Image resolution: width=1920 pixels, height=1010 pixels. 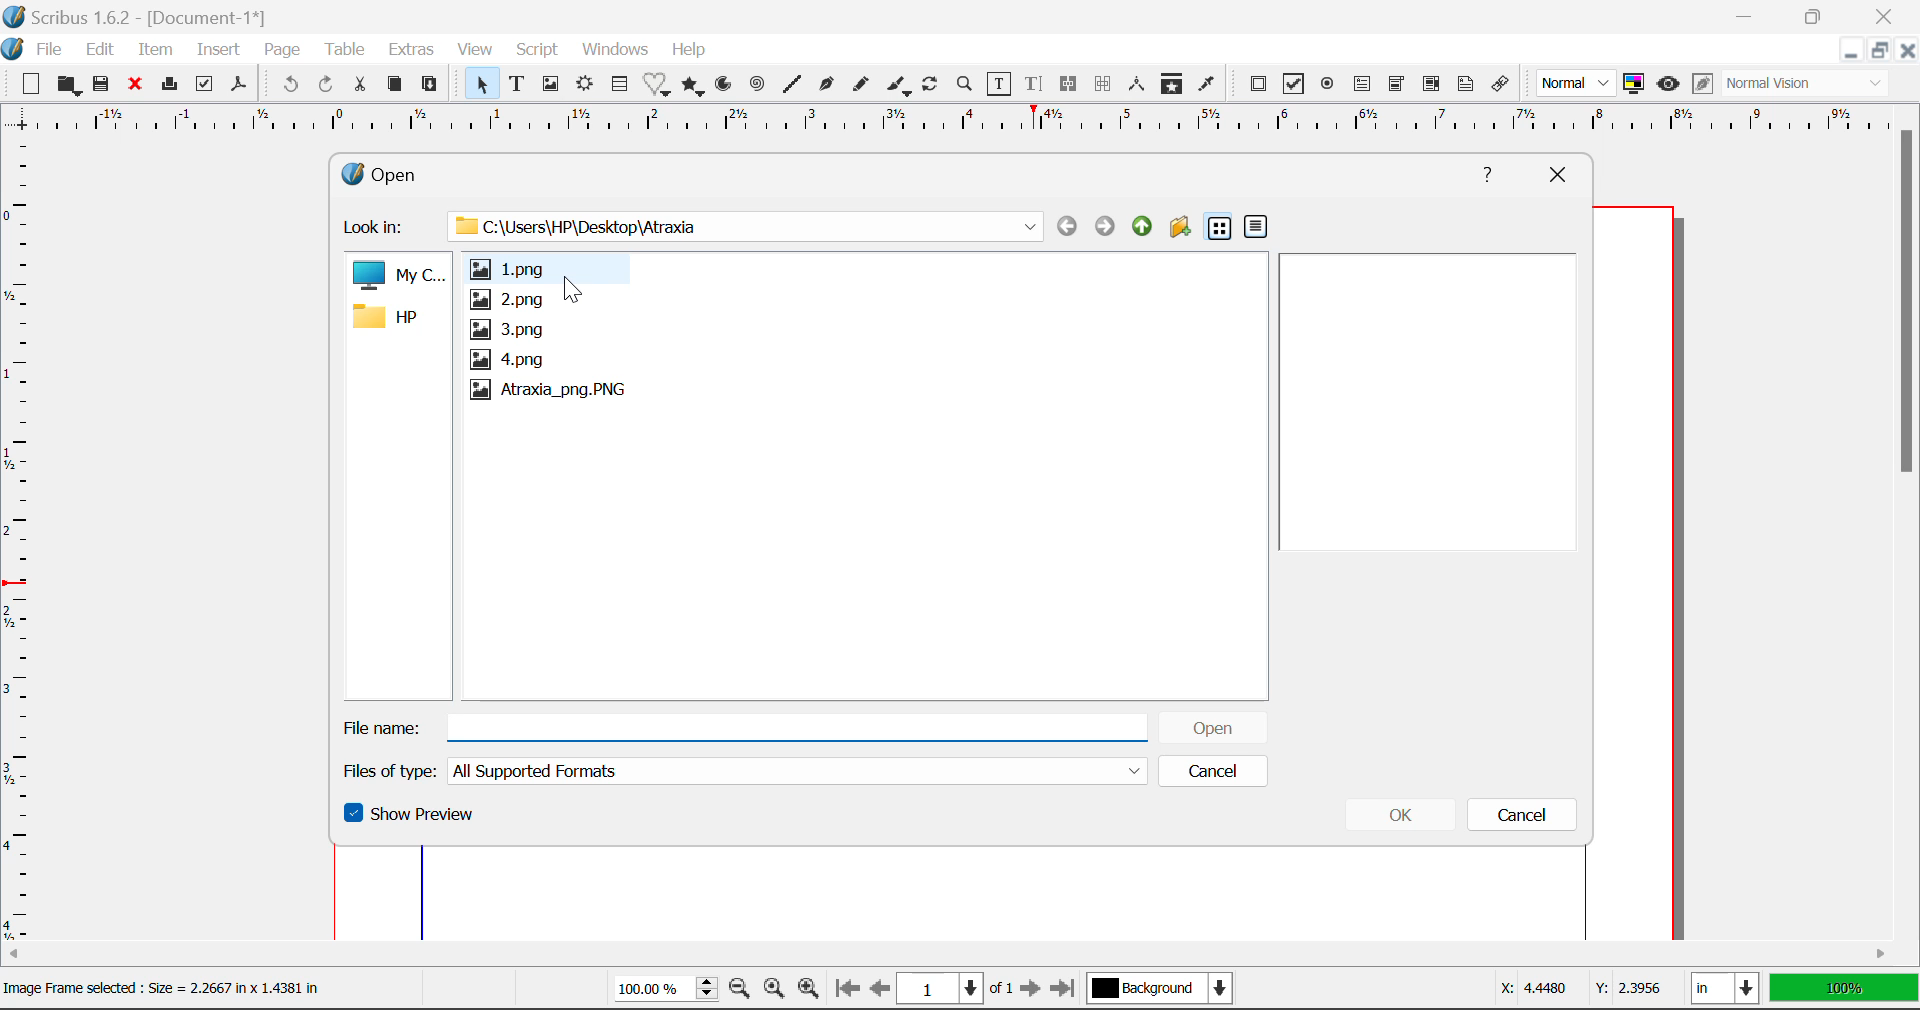 What do you see at coordinates (1211, 726) in the screenshot?
I see `Open` at bounding box center [1211, 726].